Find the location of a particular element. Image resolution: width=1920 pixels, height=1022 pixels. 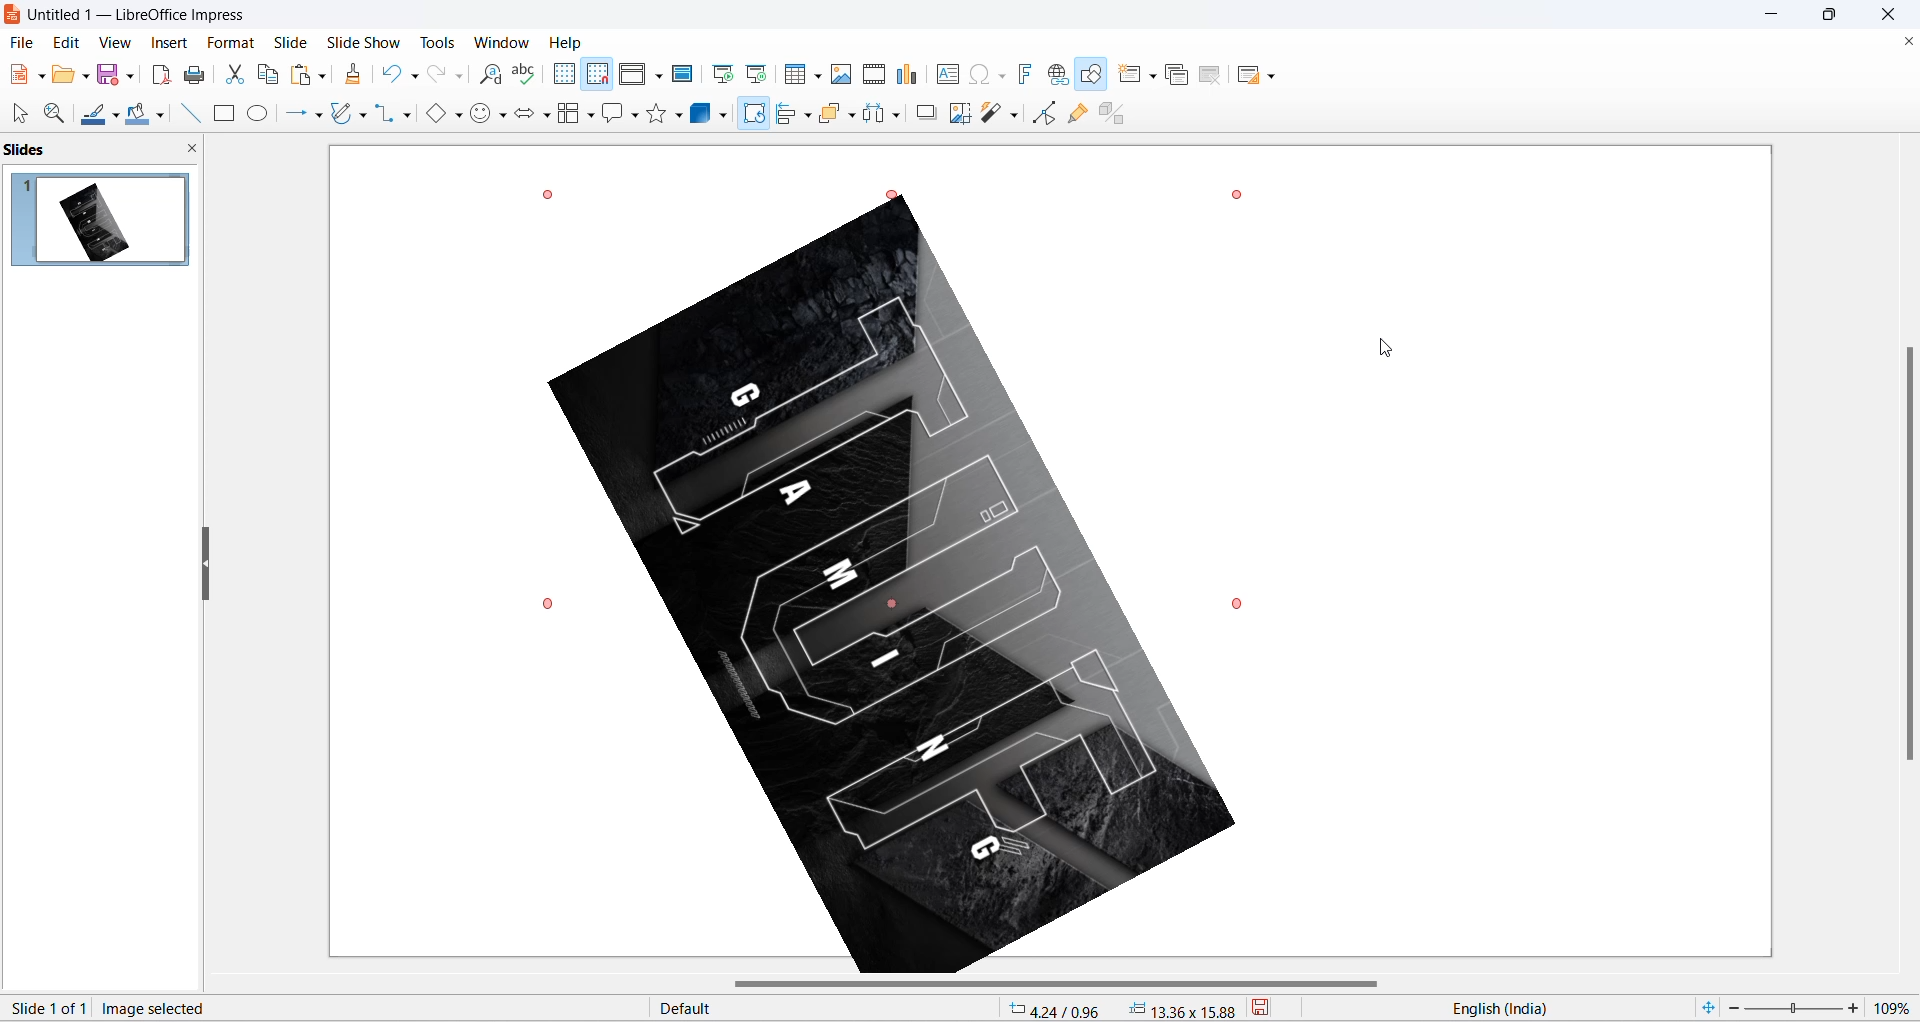

clone formatting is located at coordinates (358, 76).